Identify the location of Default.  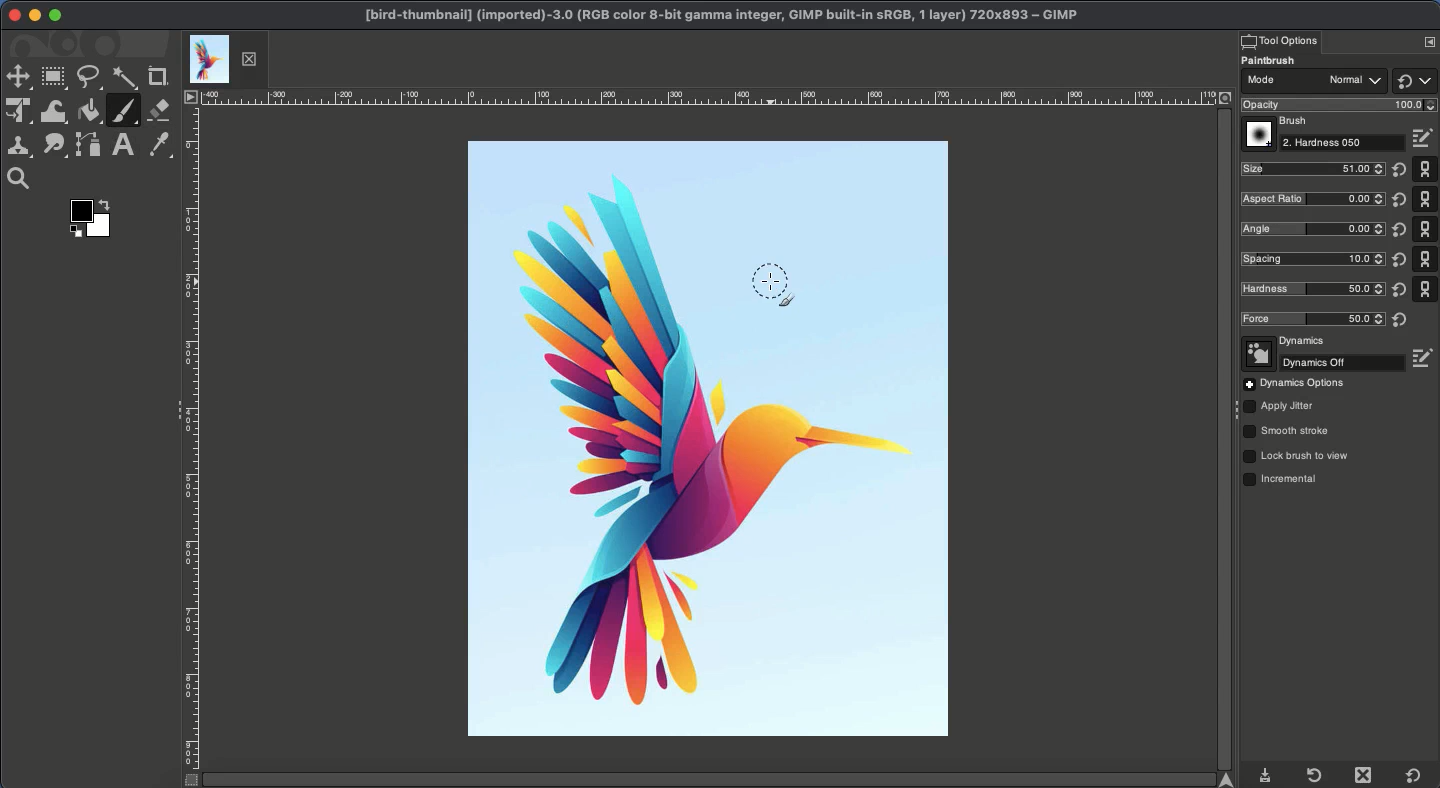
(1426, 228).